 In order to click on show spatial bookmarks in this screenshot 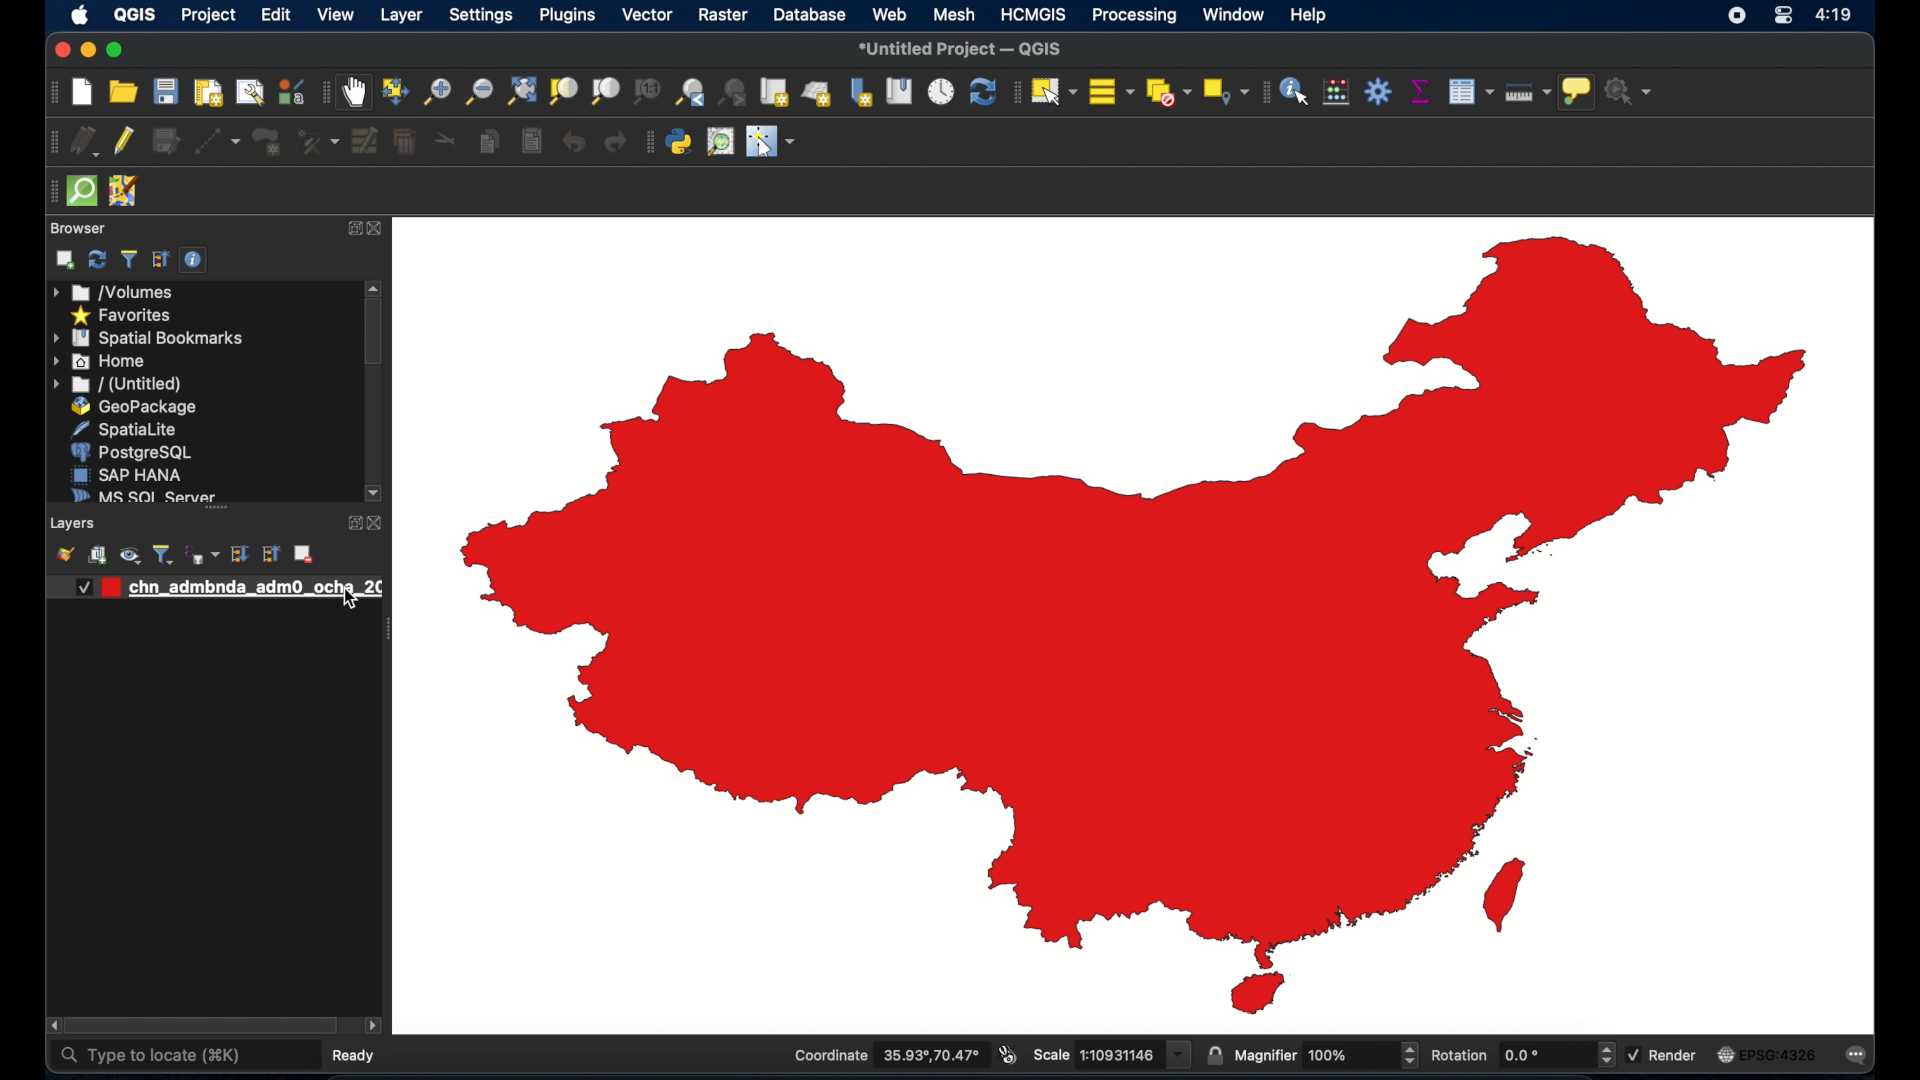, I will do `click(899, 94)`.